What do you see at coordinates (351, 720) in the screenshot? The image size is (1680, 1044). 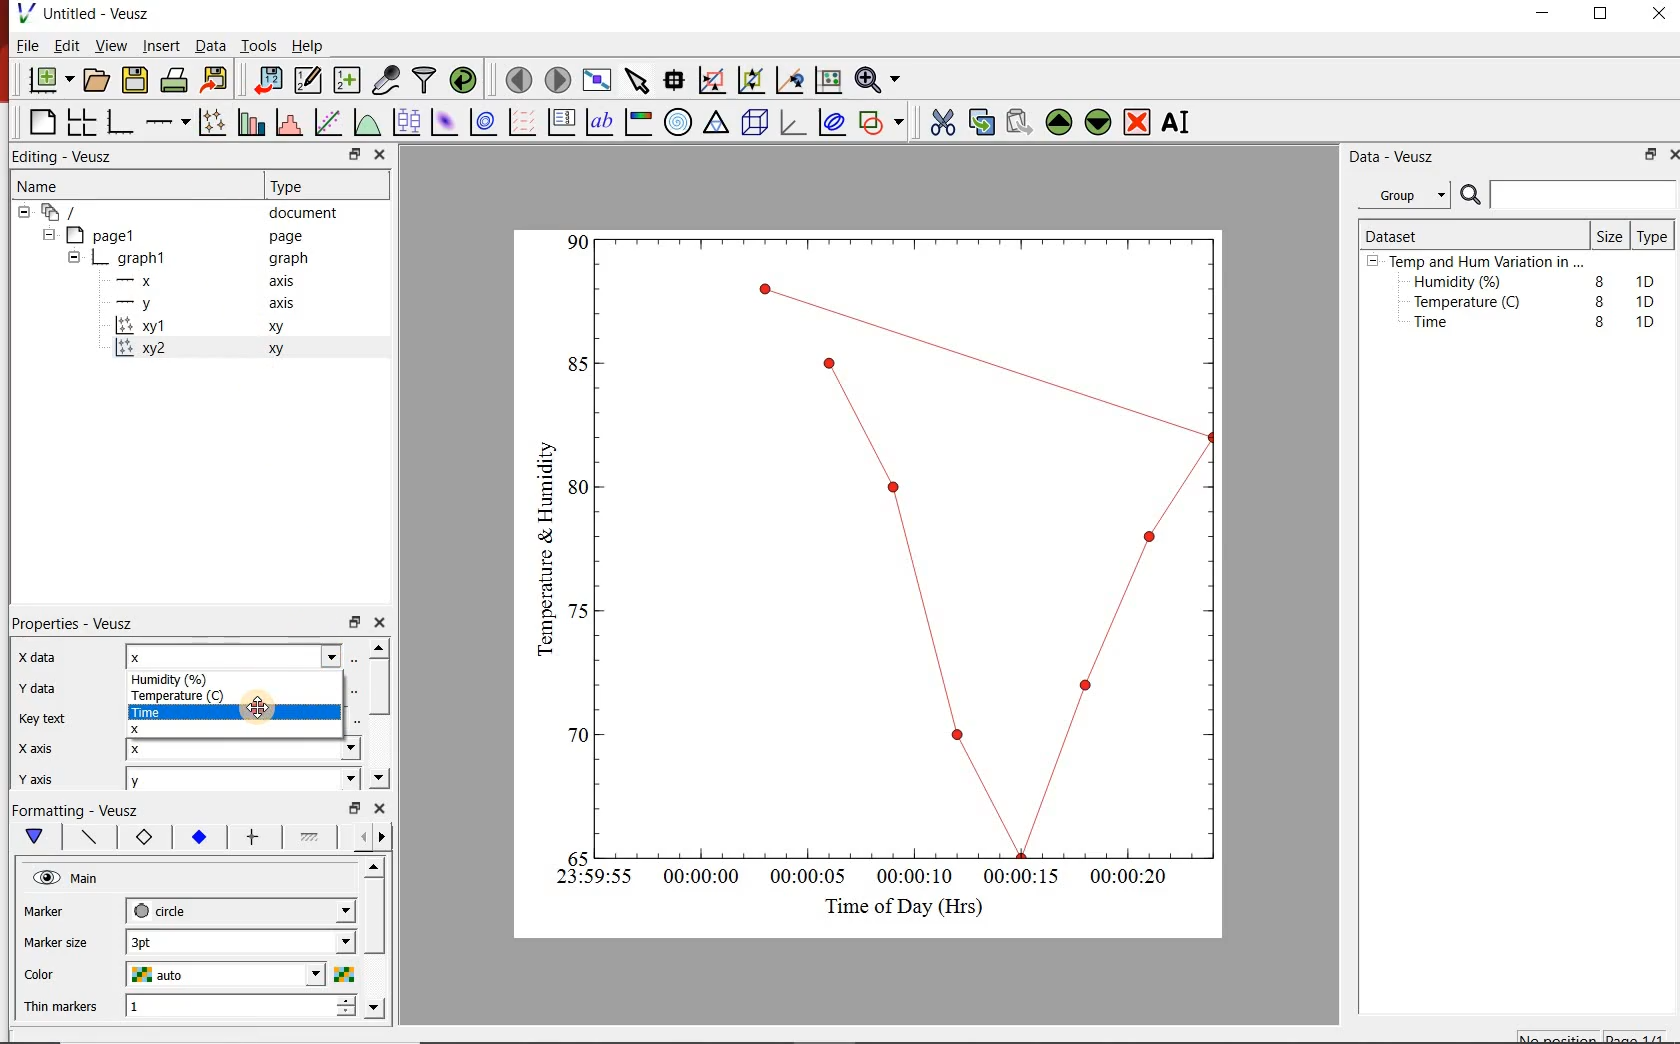 I see `edit text` at bounding box center [351, 720].